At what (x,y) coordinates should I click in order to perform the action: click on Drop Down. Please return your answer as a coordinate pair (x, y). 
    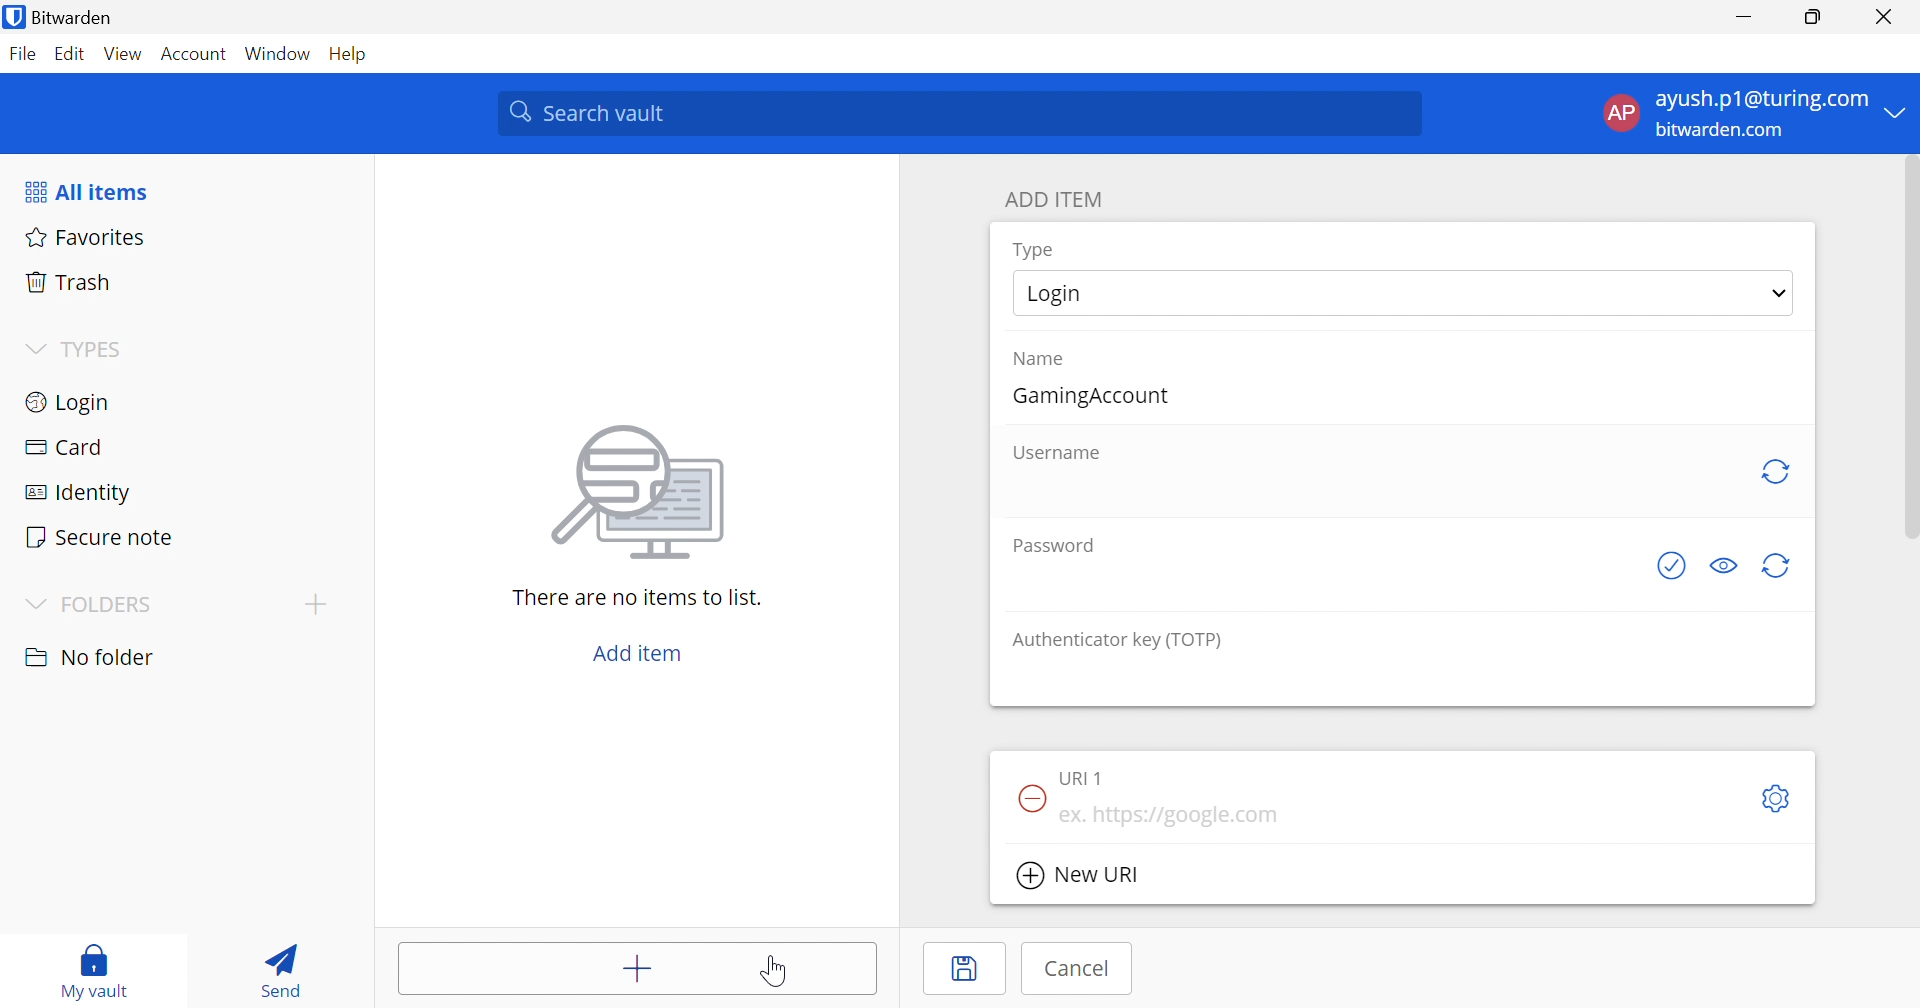
    Looking at the image, I should click on (34, 349).